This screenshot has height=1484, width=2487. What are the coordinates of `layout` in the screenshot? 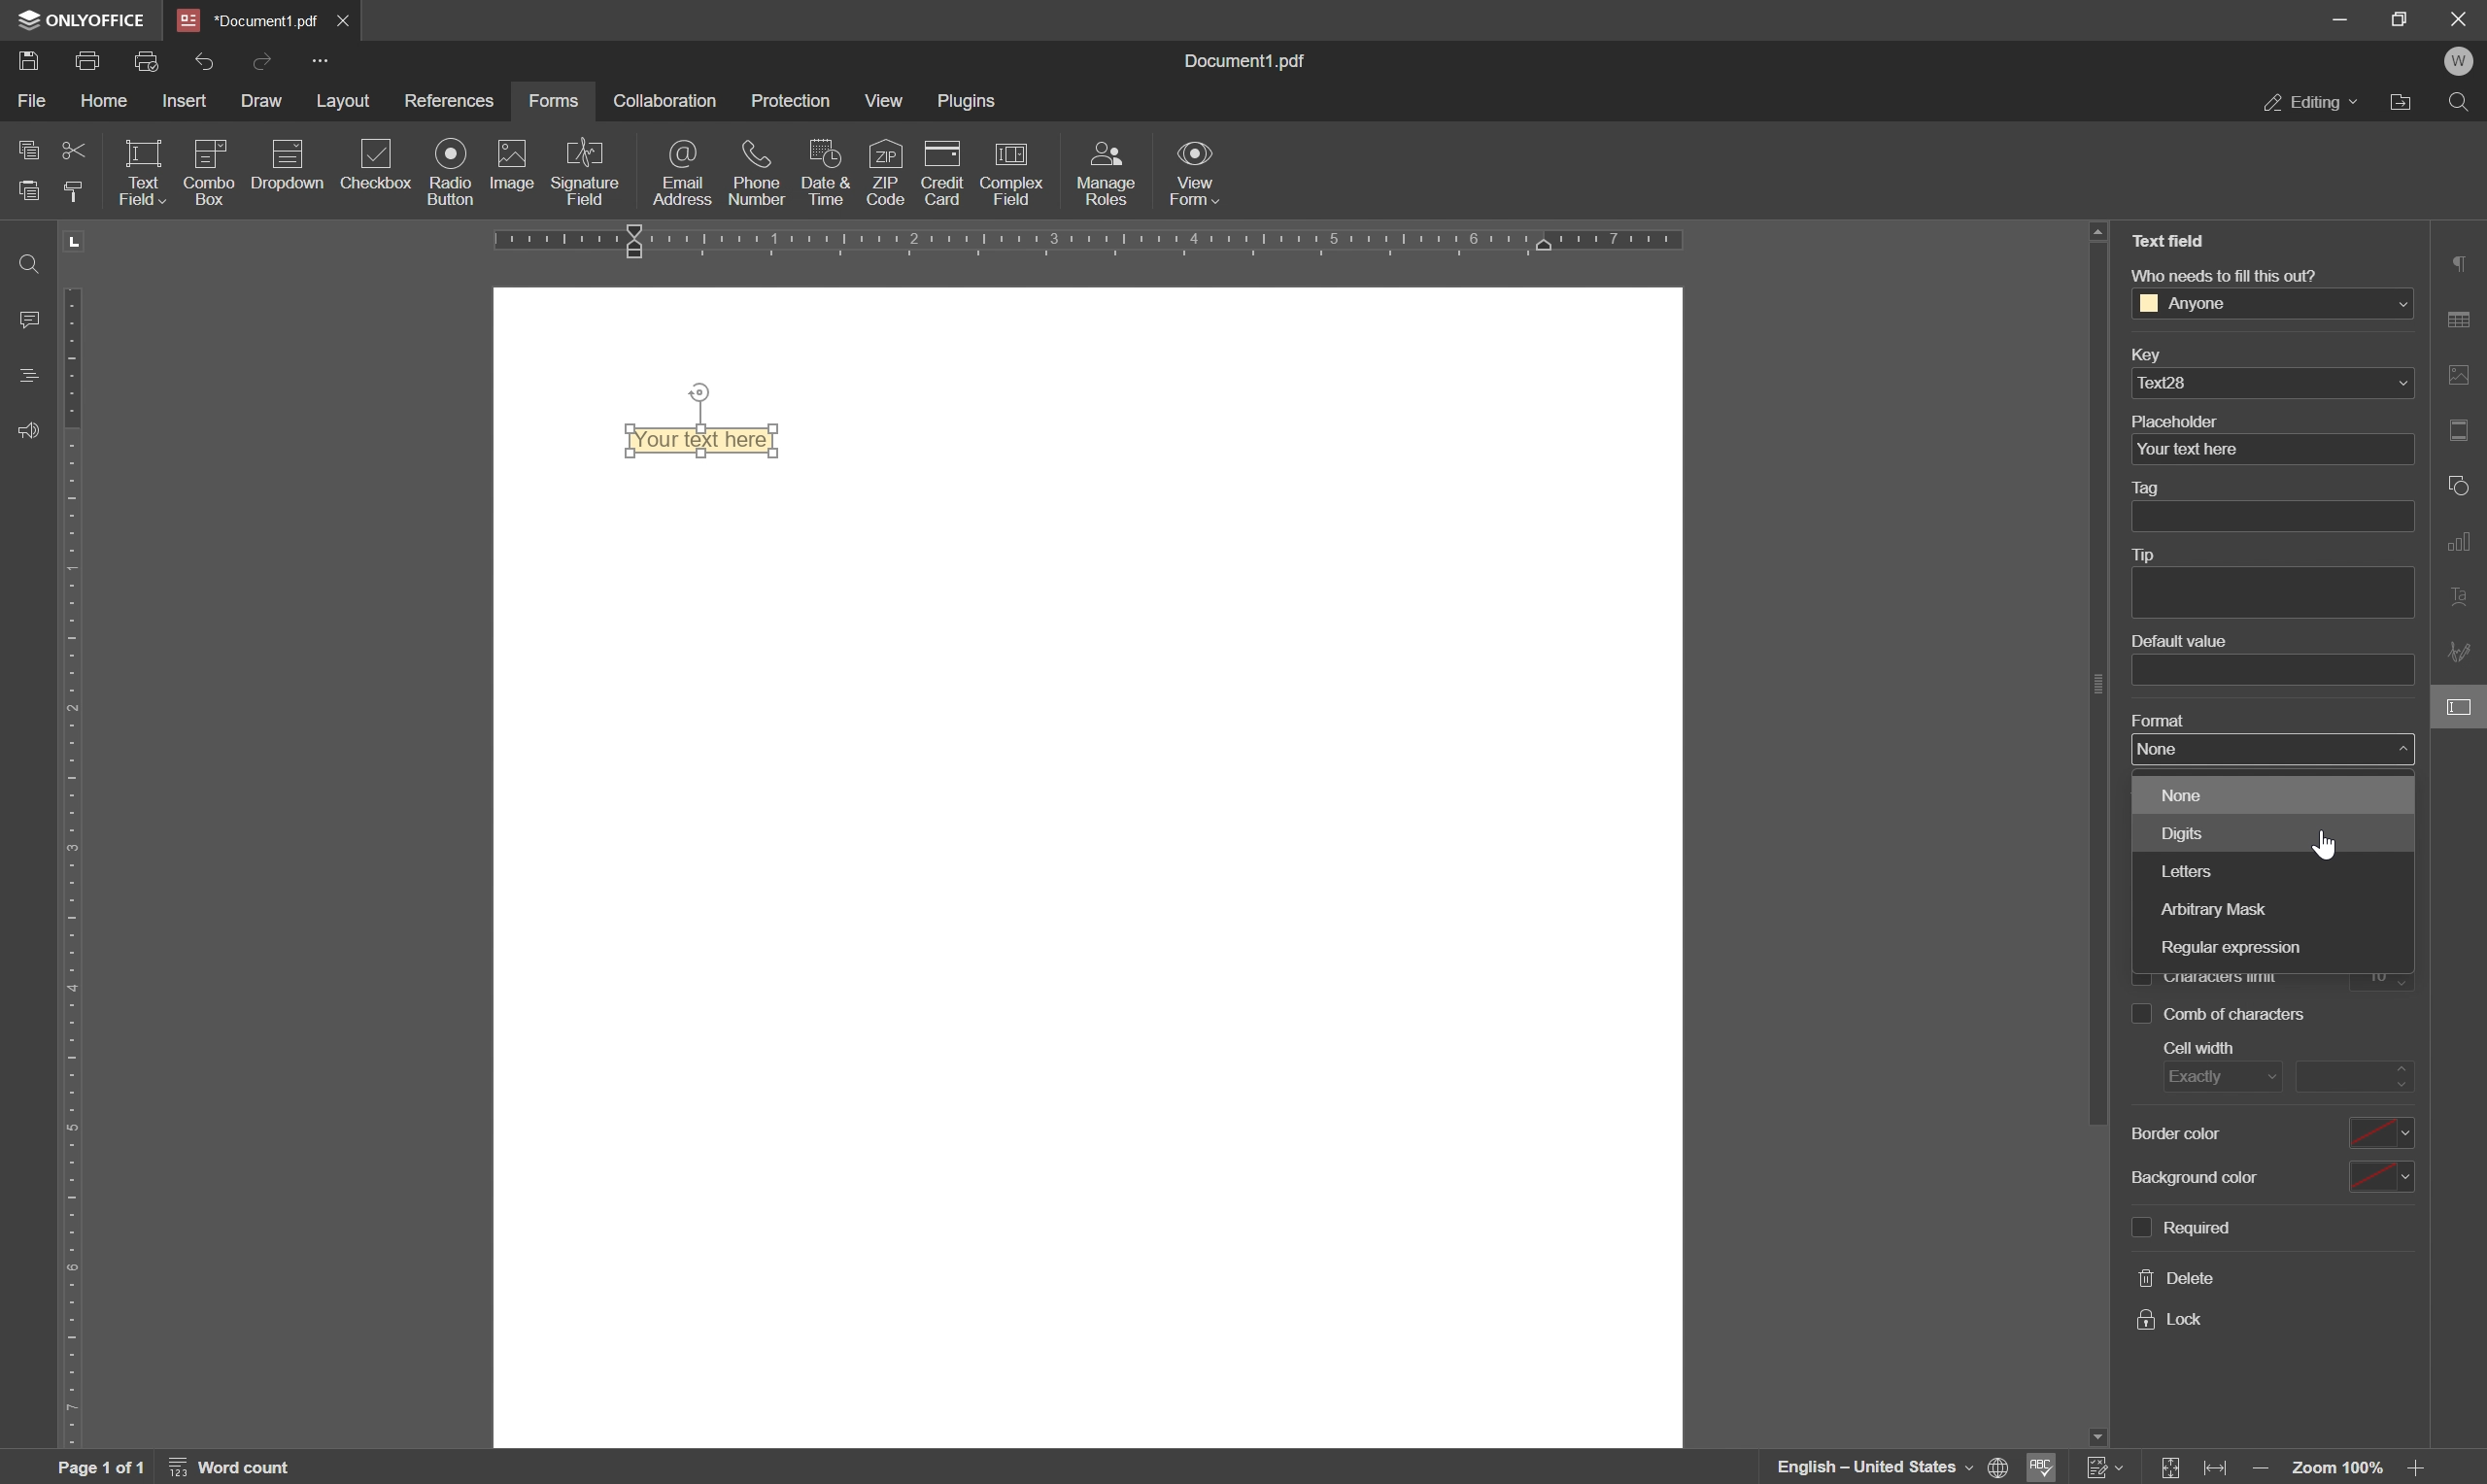 It's located at (348, 101).